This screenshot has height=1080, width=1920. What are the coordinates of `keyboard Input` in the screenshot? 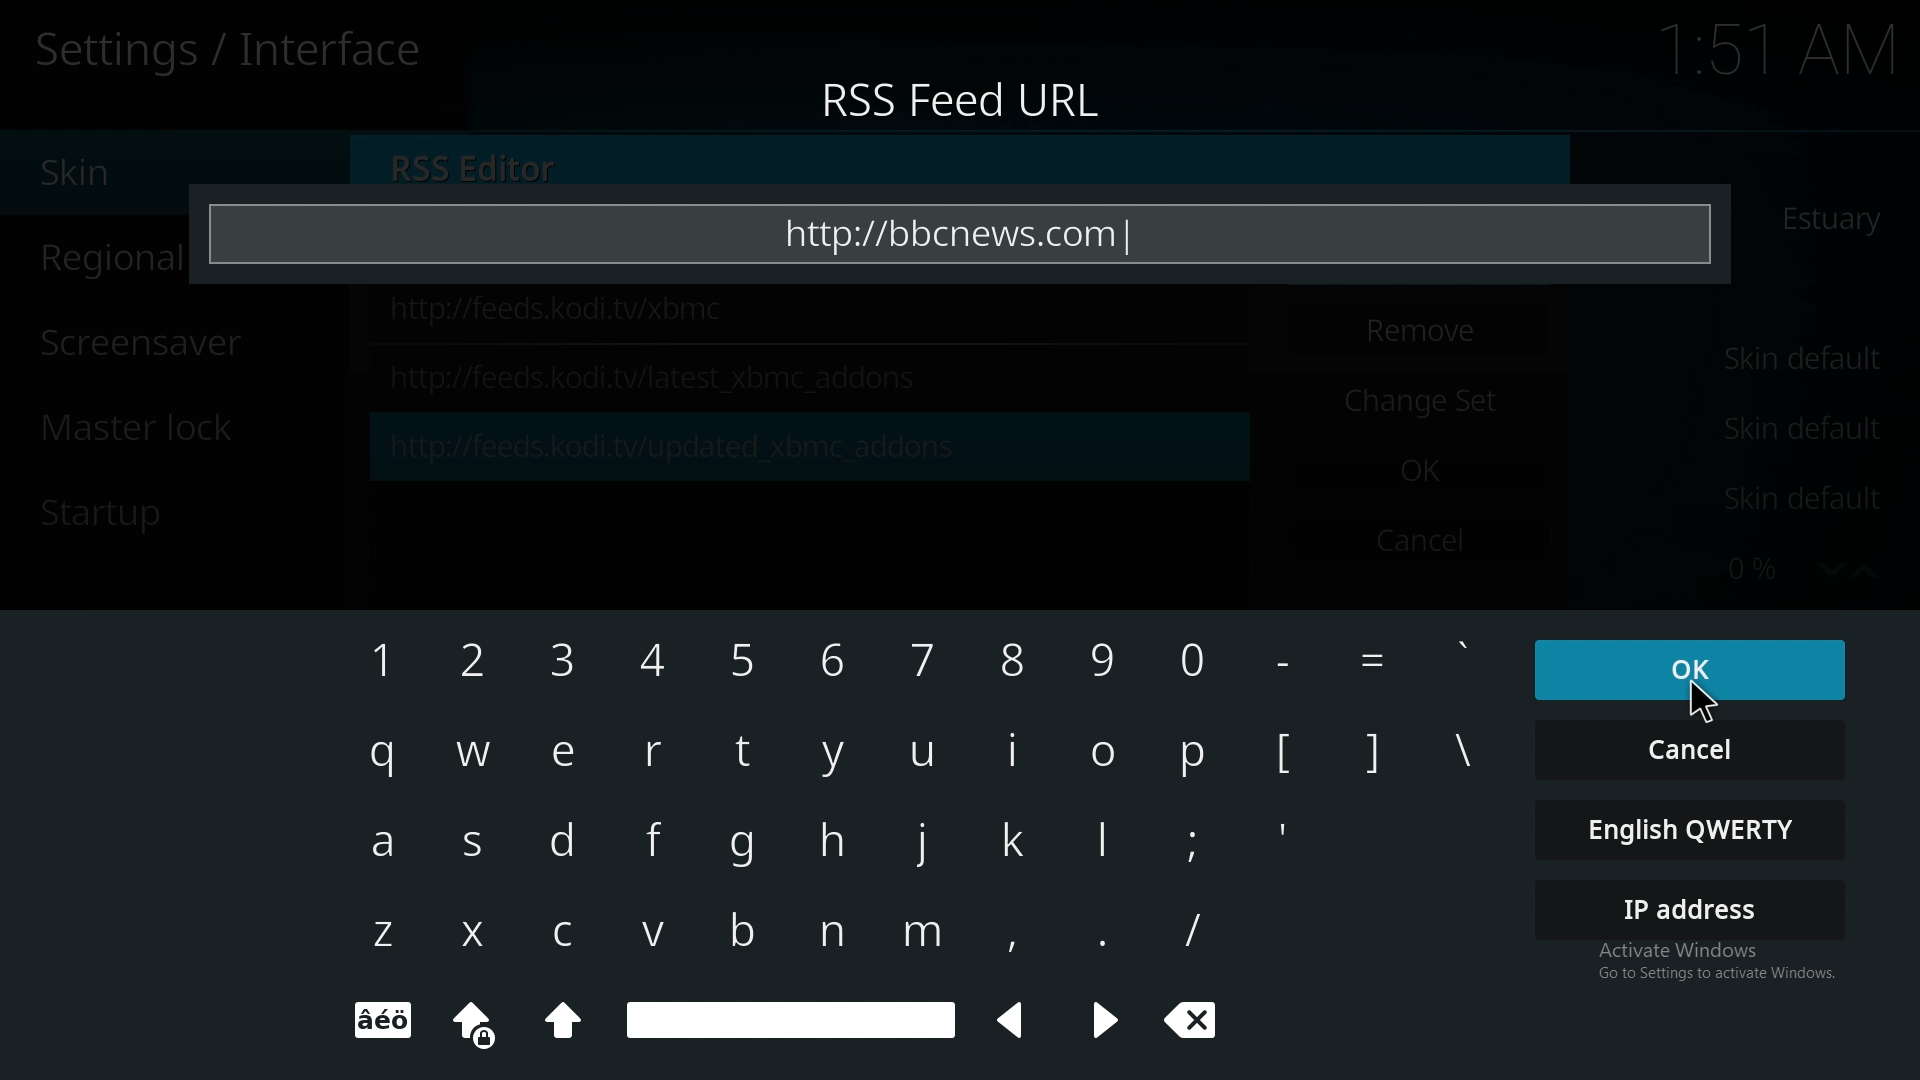 It's located at (564, 1024).